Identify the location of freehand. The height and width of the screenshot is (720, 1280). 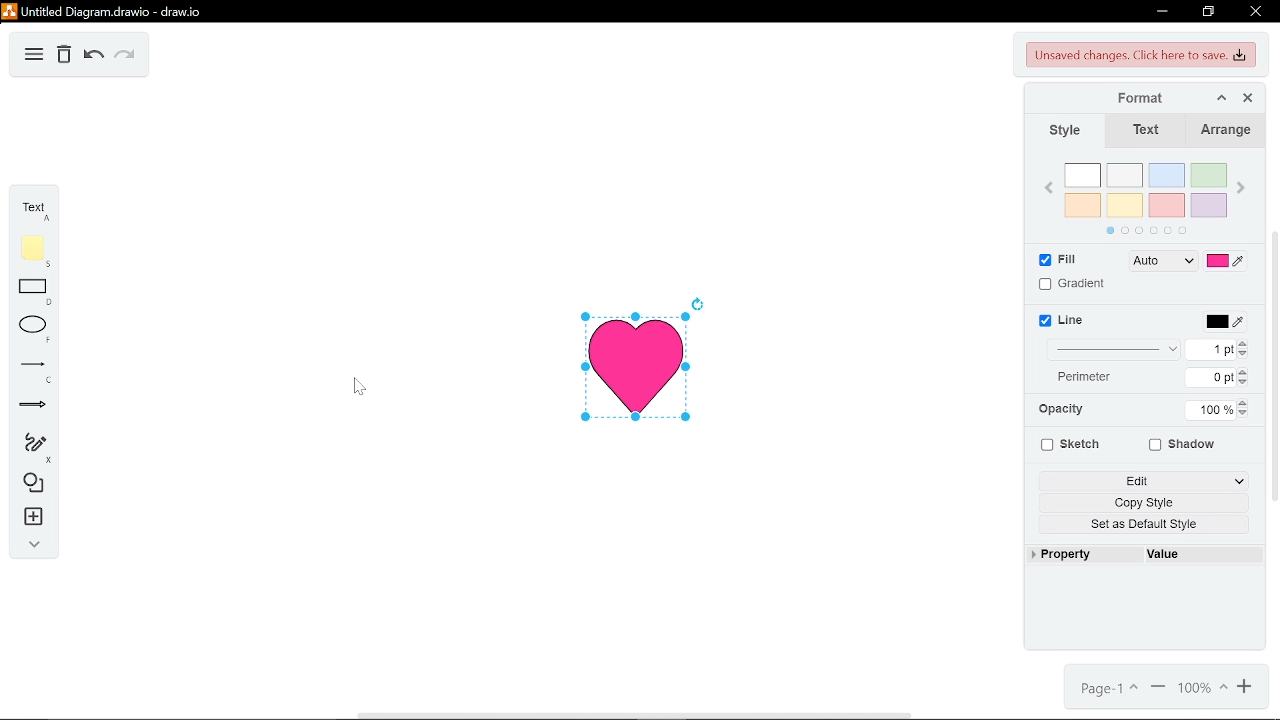
(32, 448).